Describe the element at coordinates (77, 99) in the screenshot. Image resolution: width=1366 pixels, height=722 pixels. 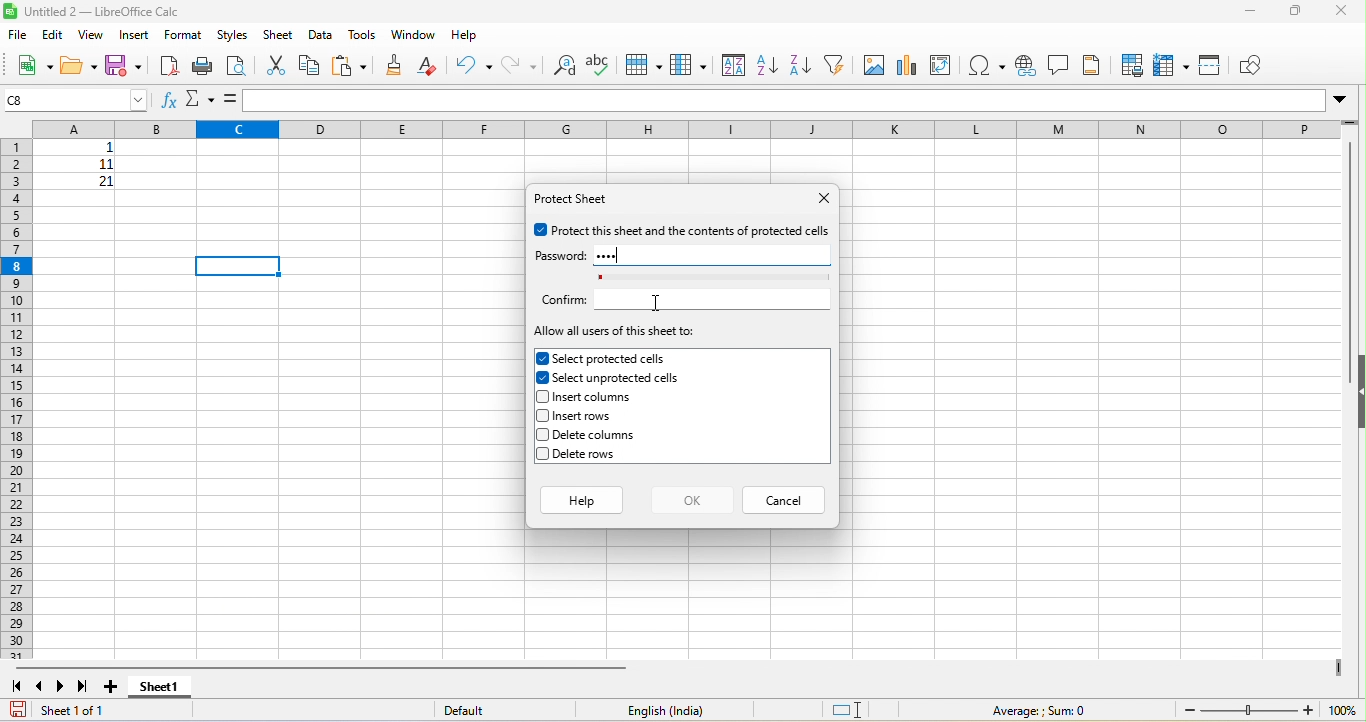
I see `selected cell number` at that location.